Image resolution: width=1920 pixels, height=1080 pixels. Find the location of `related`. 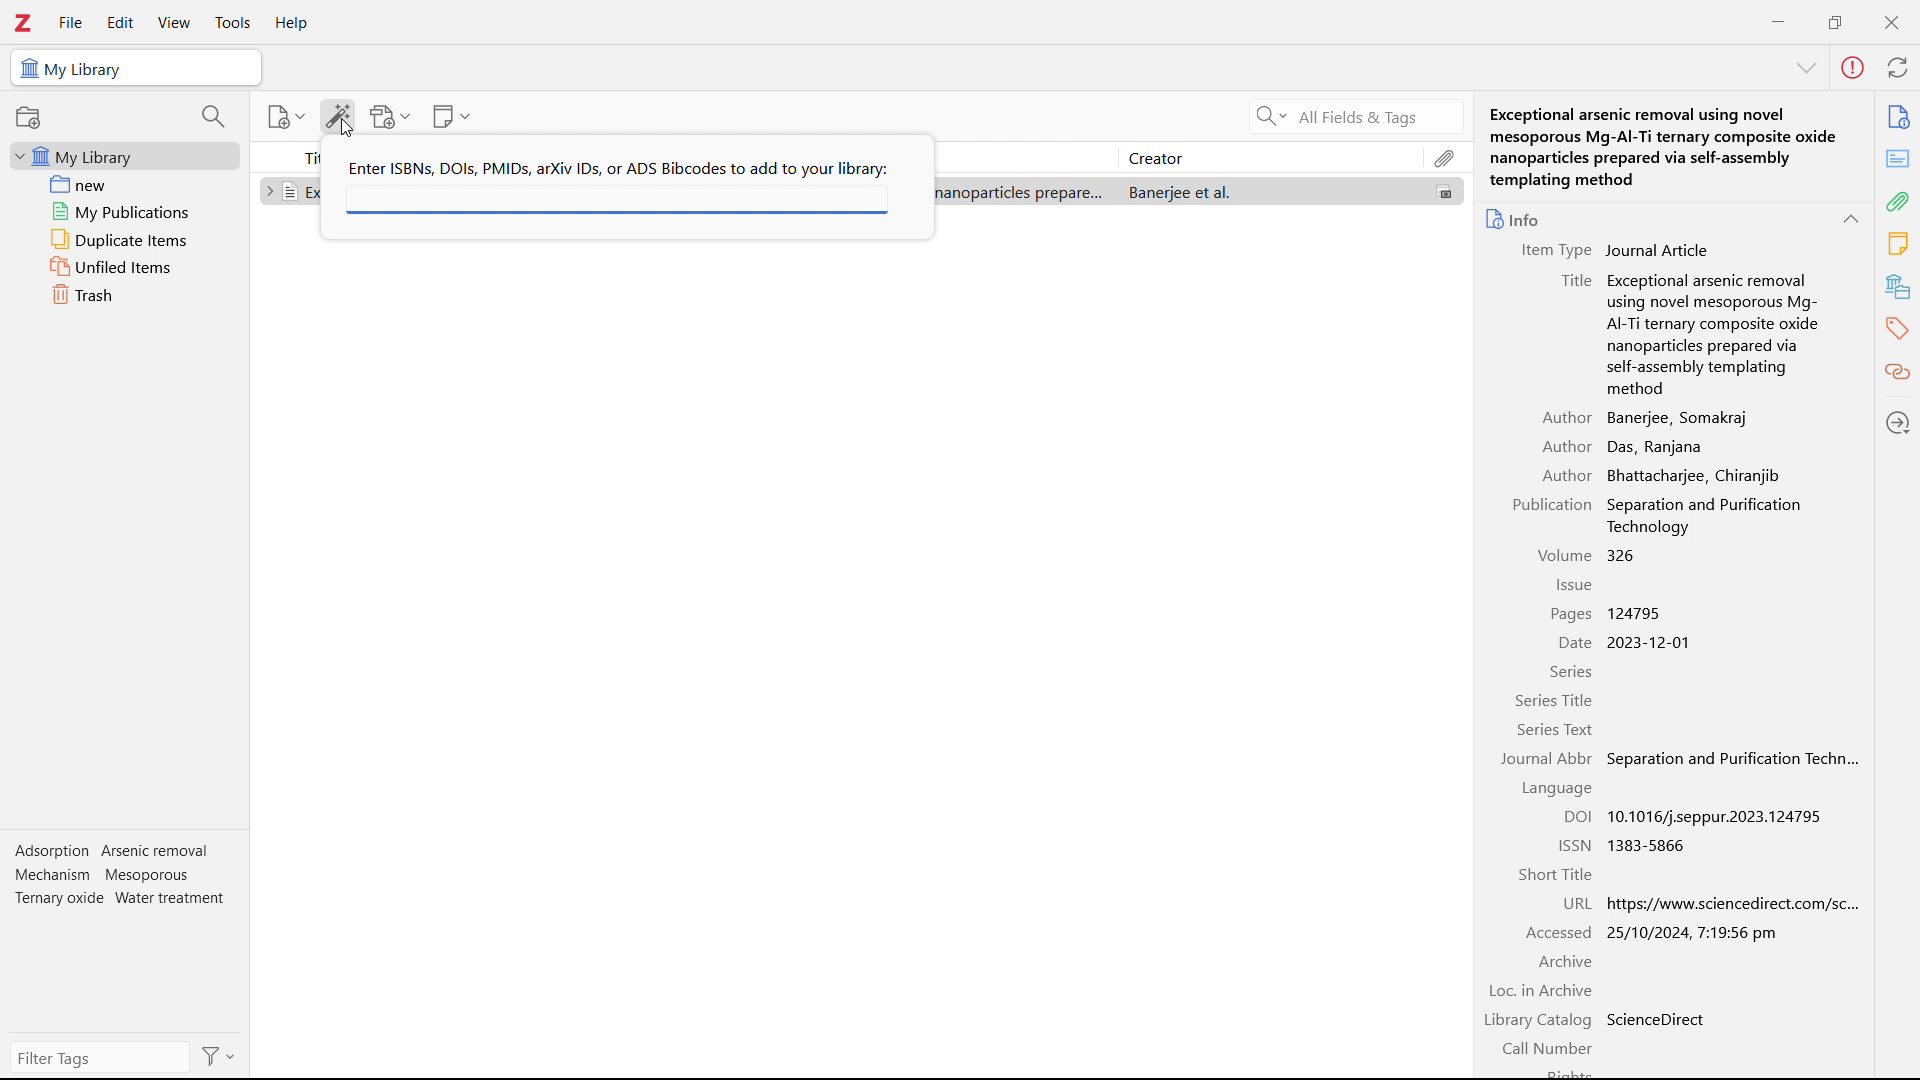

related is located at coordinates (1899, 372).